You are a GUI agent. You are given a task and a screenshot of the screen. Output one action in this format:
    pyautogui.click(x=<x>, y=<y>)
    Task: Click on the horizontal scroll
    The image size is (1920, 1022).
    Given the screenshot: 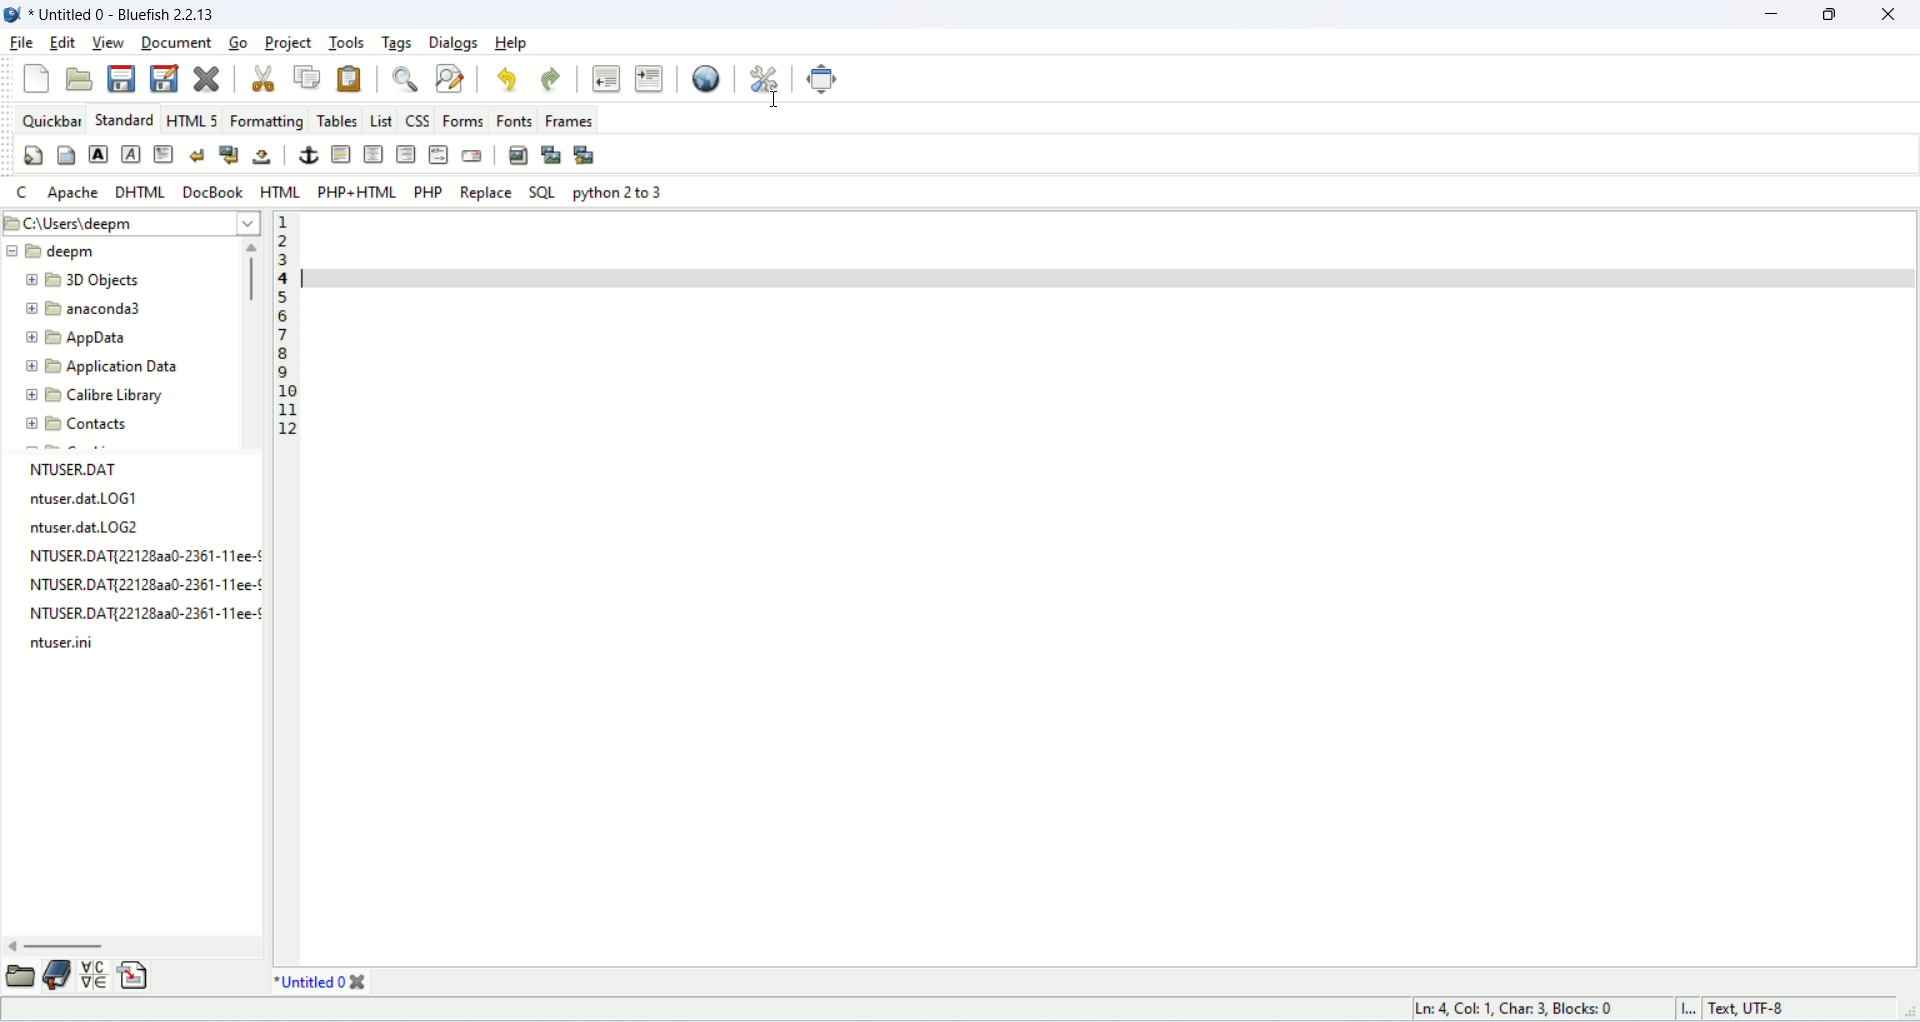 What is the action you would take?
    pyautogui.click(x=253, y=341)
    